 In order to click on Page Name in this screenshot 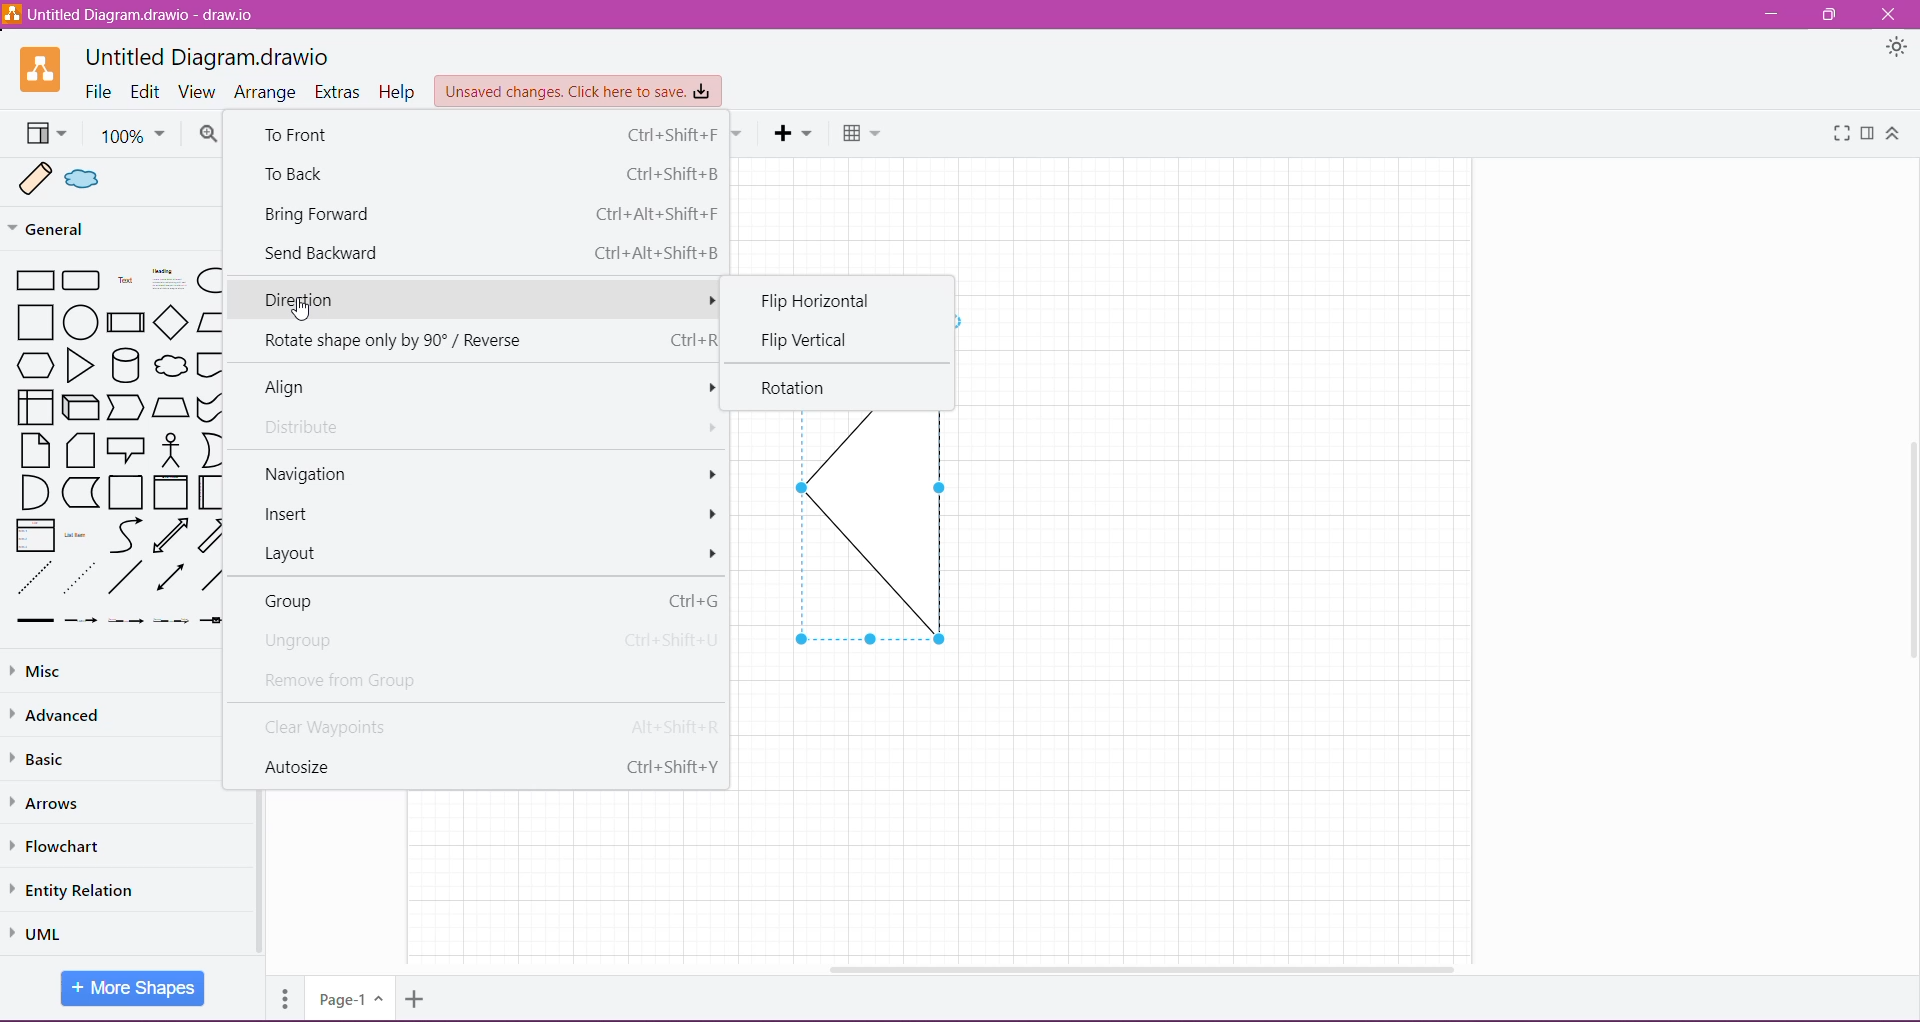, I will do `click(351, 998)`.